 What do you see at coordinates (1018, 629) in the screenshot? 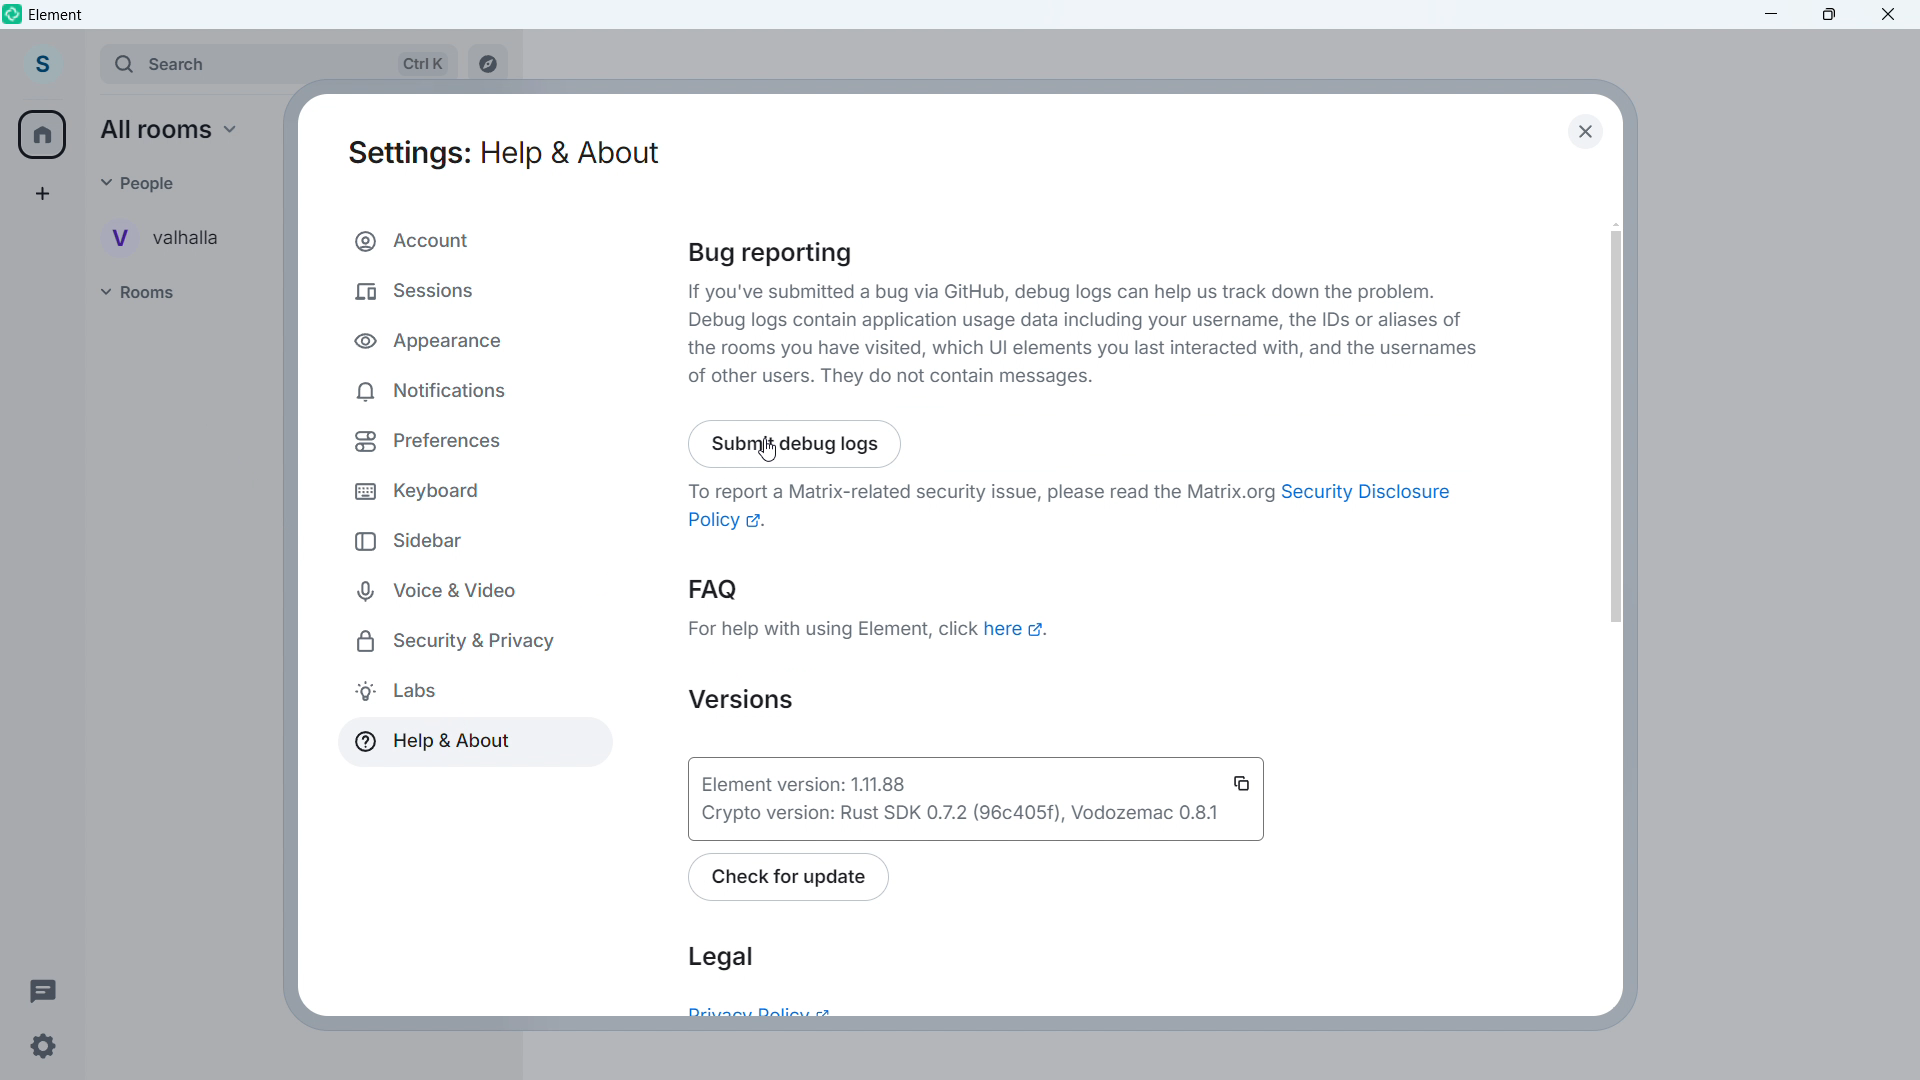
I see `F a Q ` at bounding box center [1018, 629].